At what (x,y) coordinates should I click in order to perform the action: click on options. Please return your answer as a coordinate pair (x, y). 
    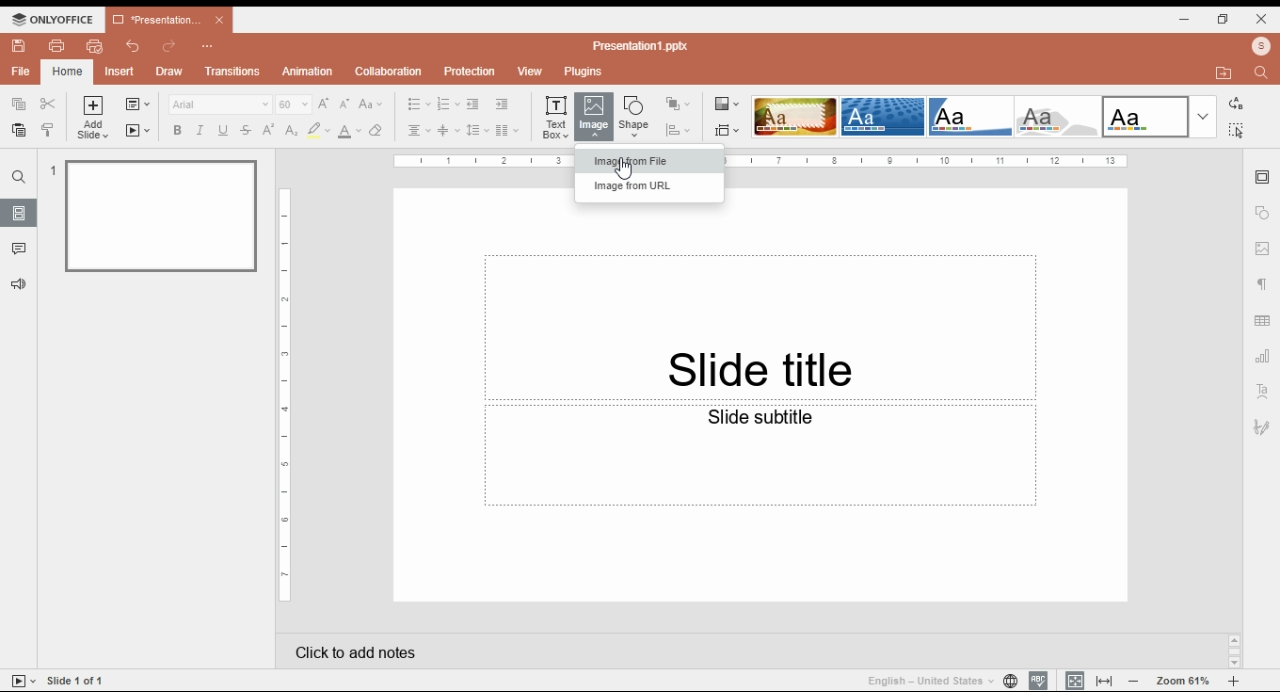
    Looking at the image, I should click on (208, 47).